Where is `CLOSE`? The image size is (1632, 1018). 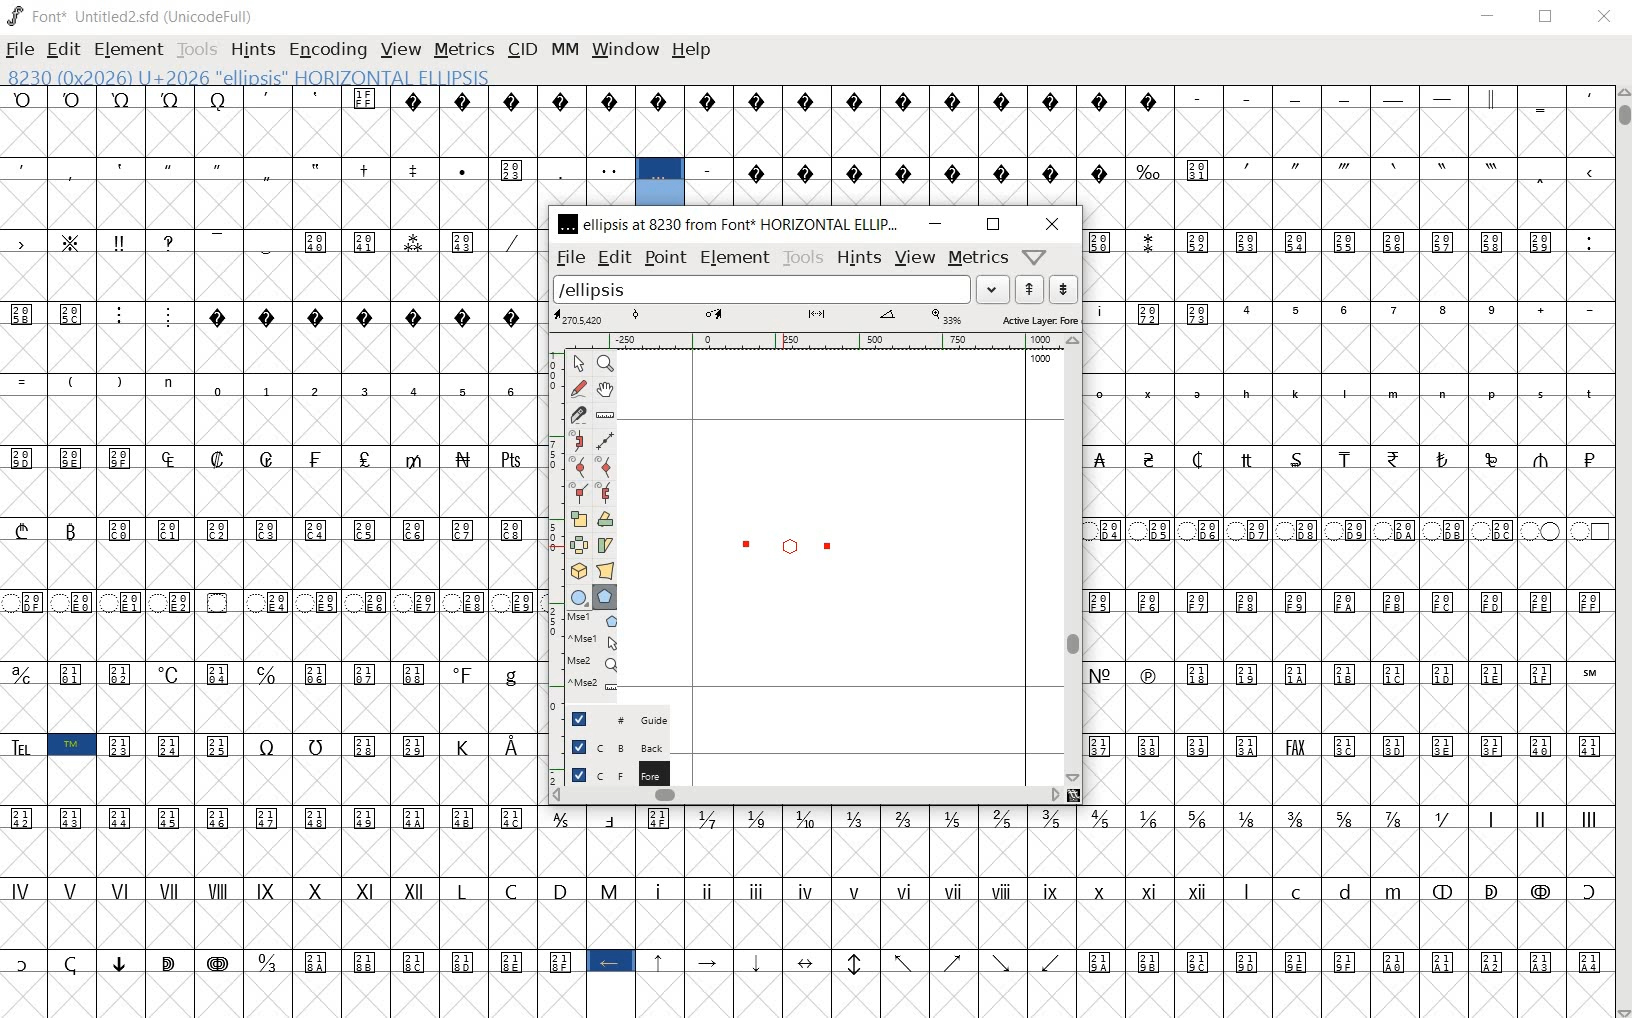 CLOSE is located at coordinates (1607, 17).